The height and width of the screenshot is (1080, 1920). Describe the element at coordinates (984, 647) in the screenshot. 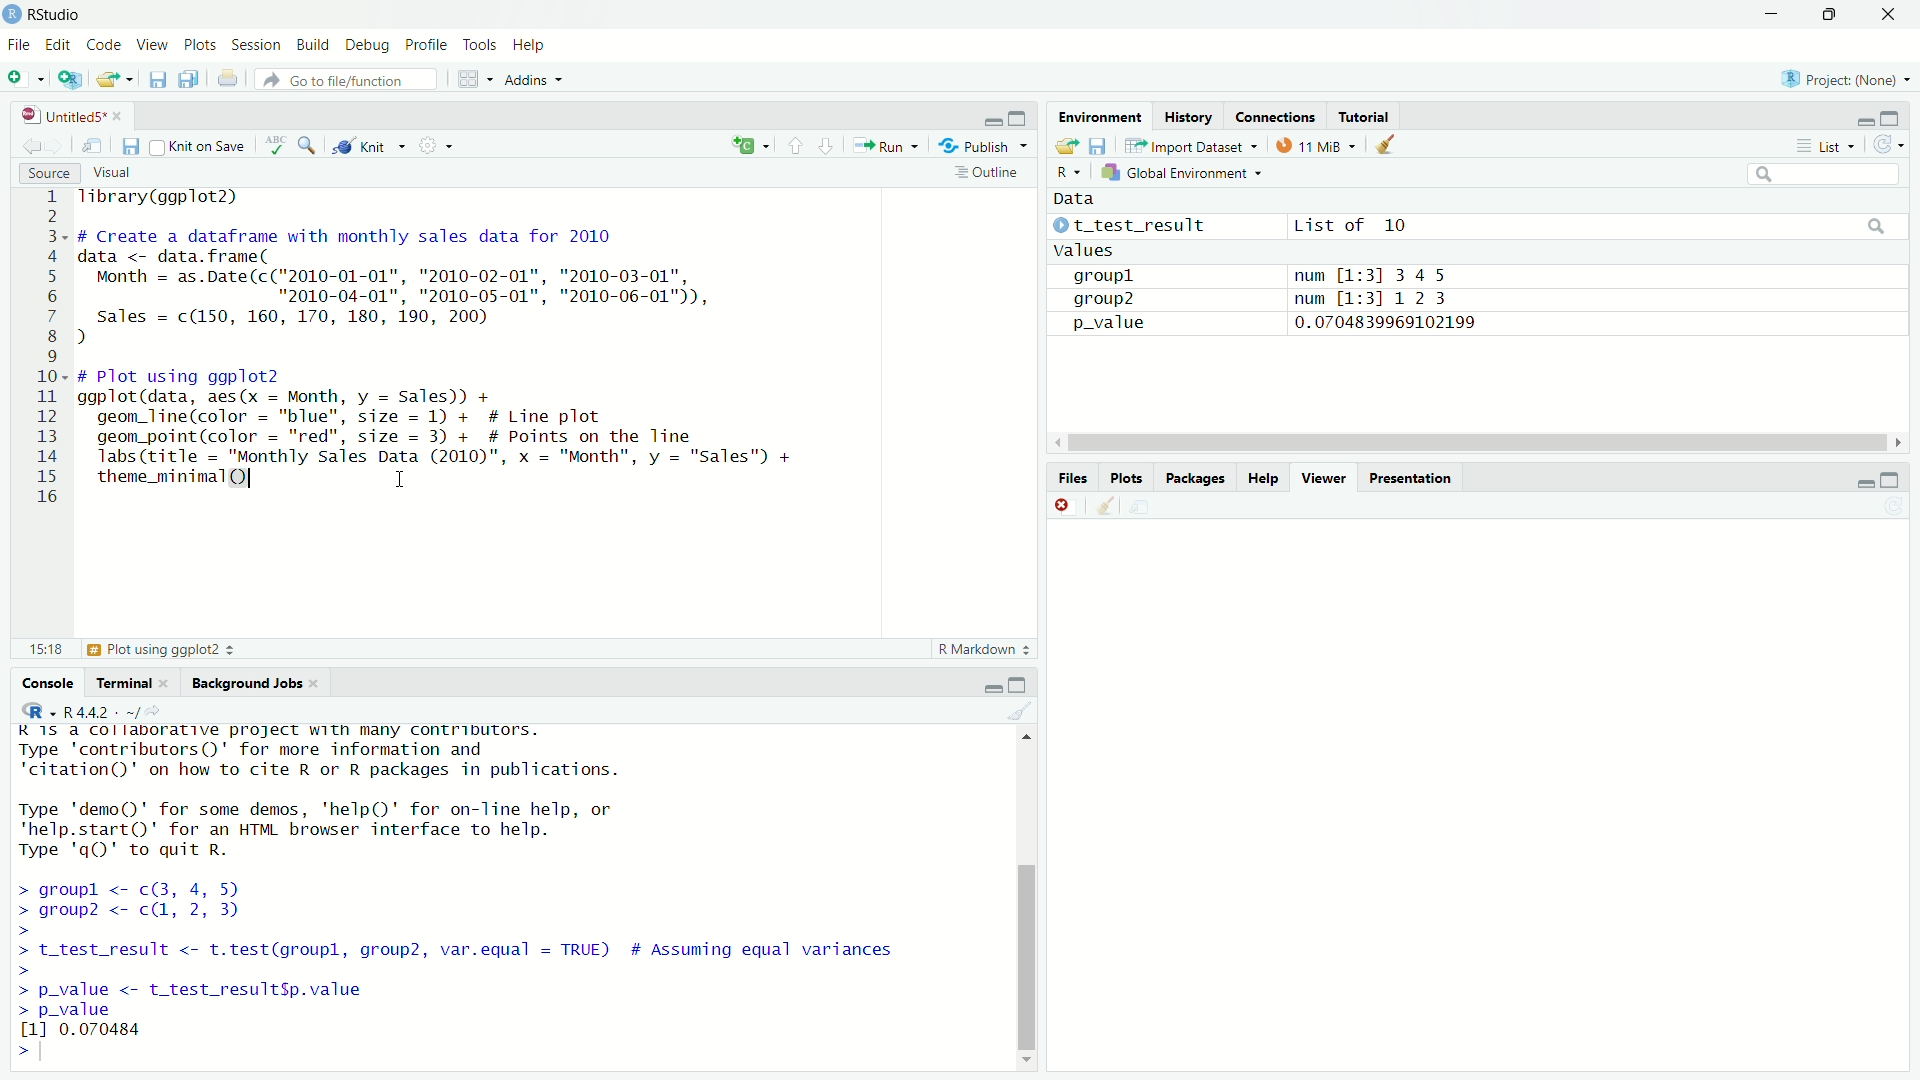

I see `R Markdown` at that location.